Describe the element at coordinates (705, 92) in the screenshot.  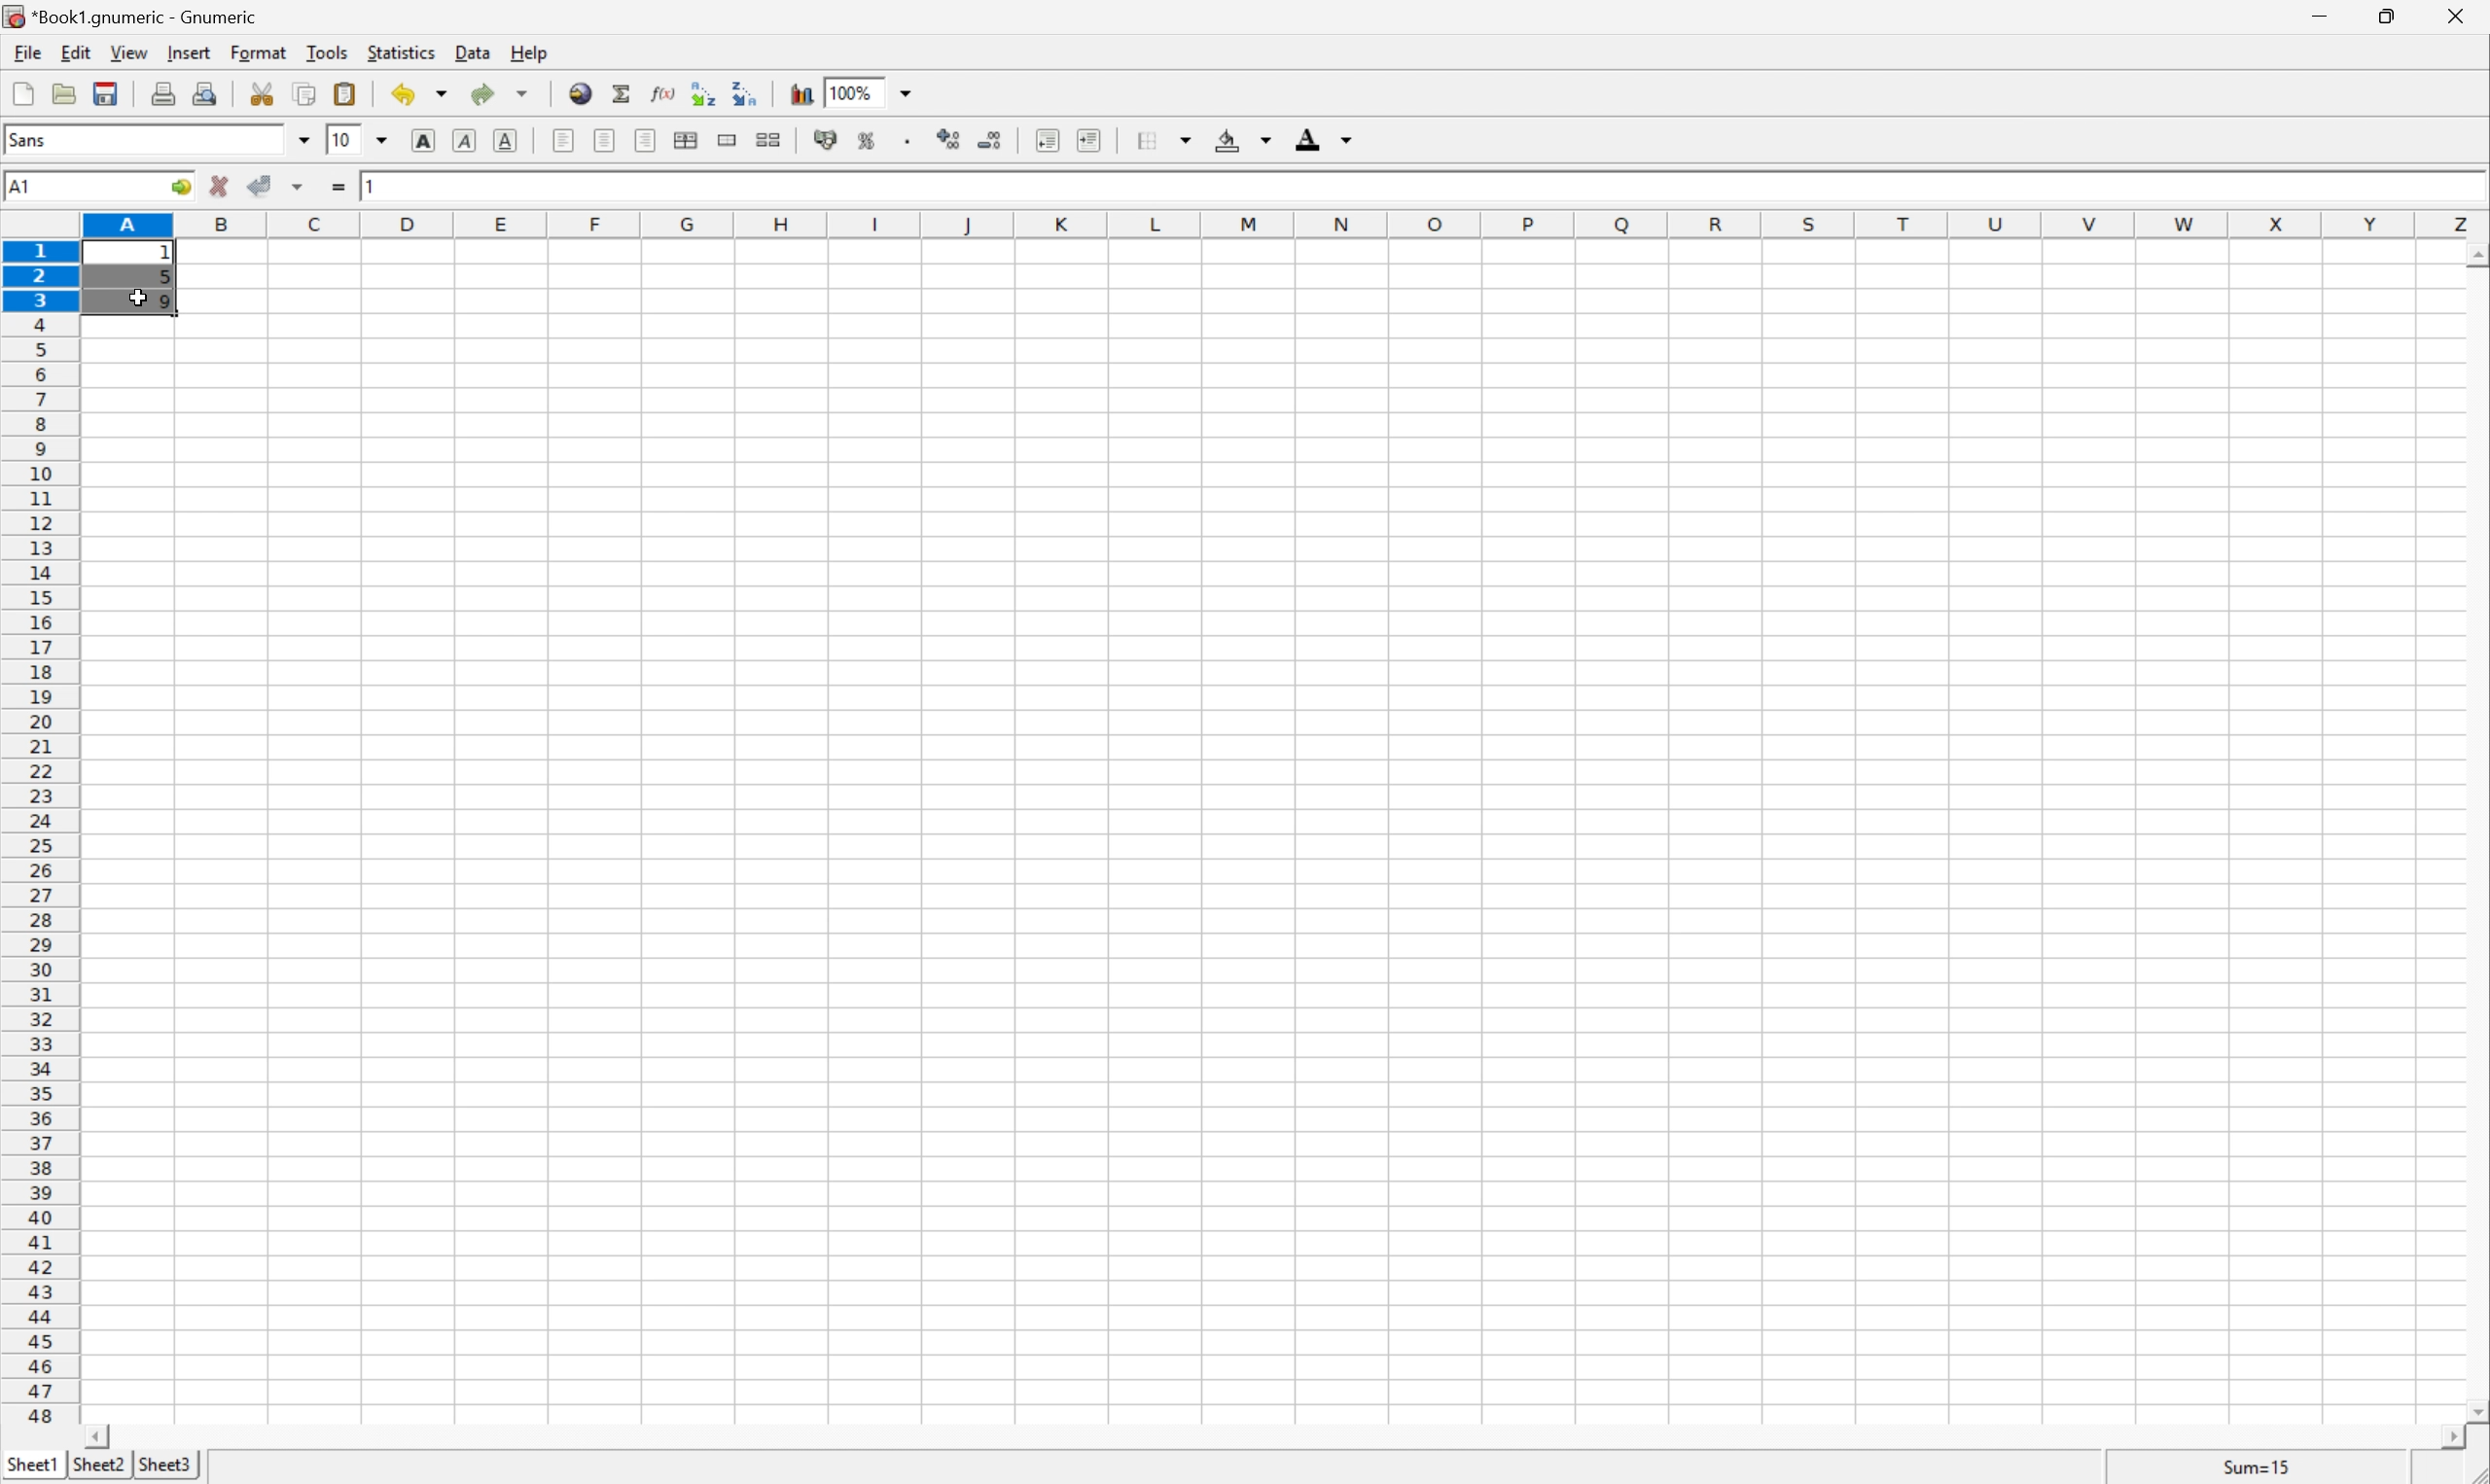
I see `Sort the selected region in ascending order based on the first column selected` at that location.